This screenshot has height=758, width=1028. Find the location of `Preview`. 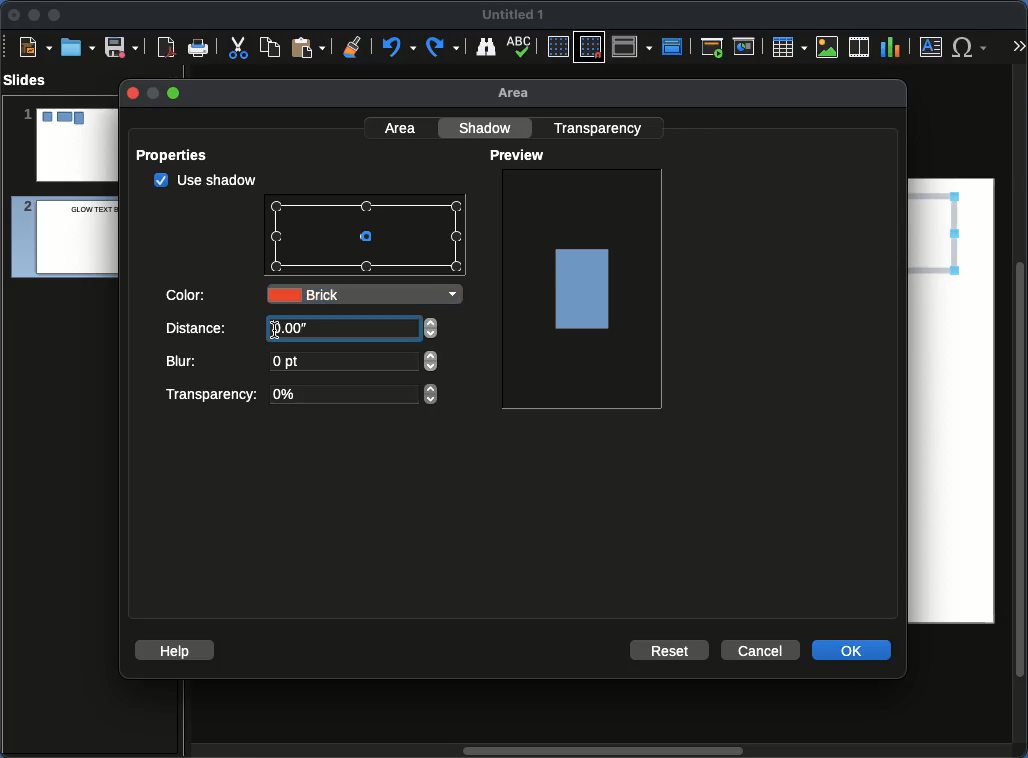

Preview is located at coordinates (520, 156).